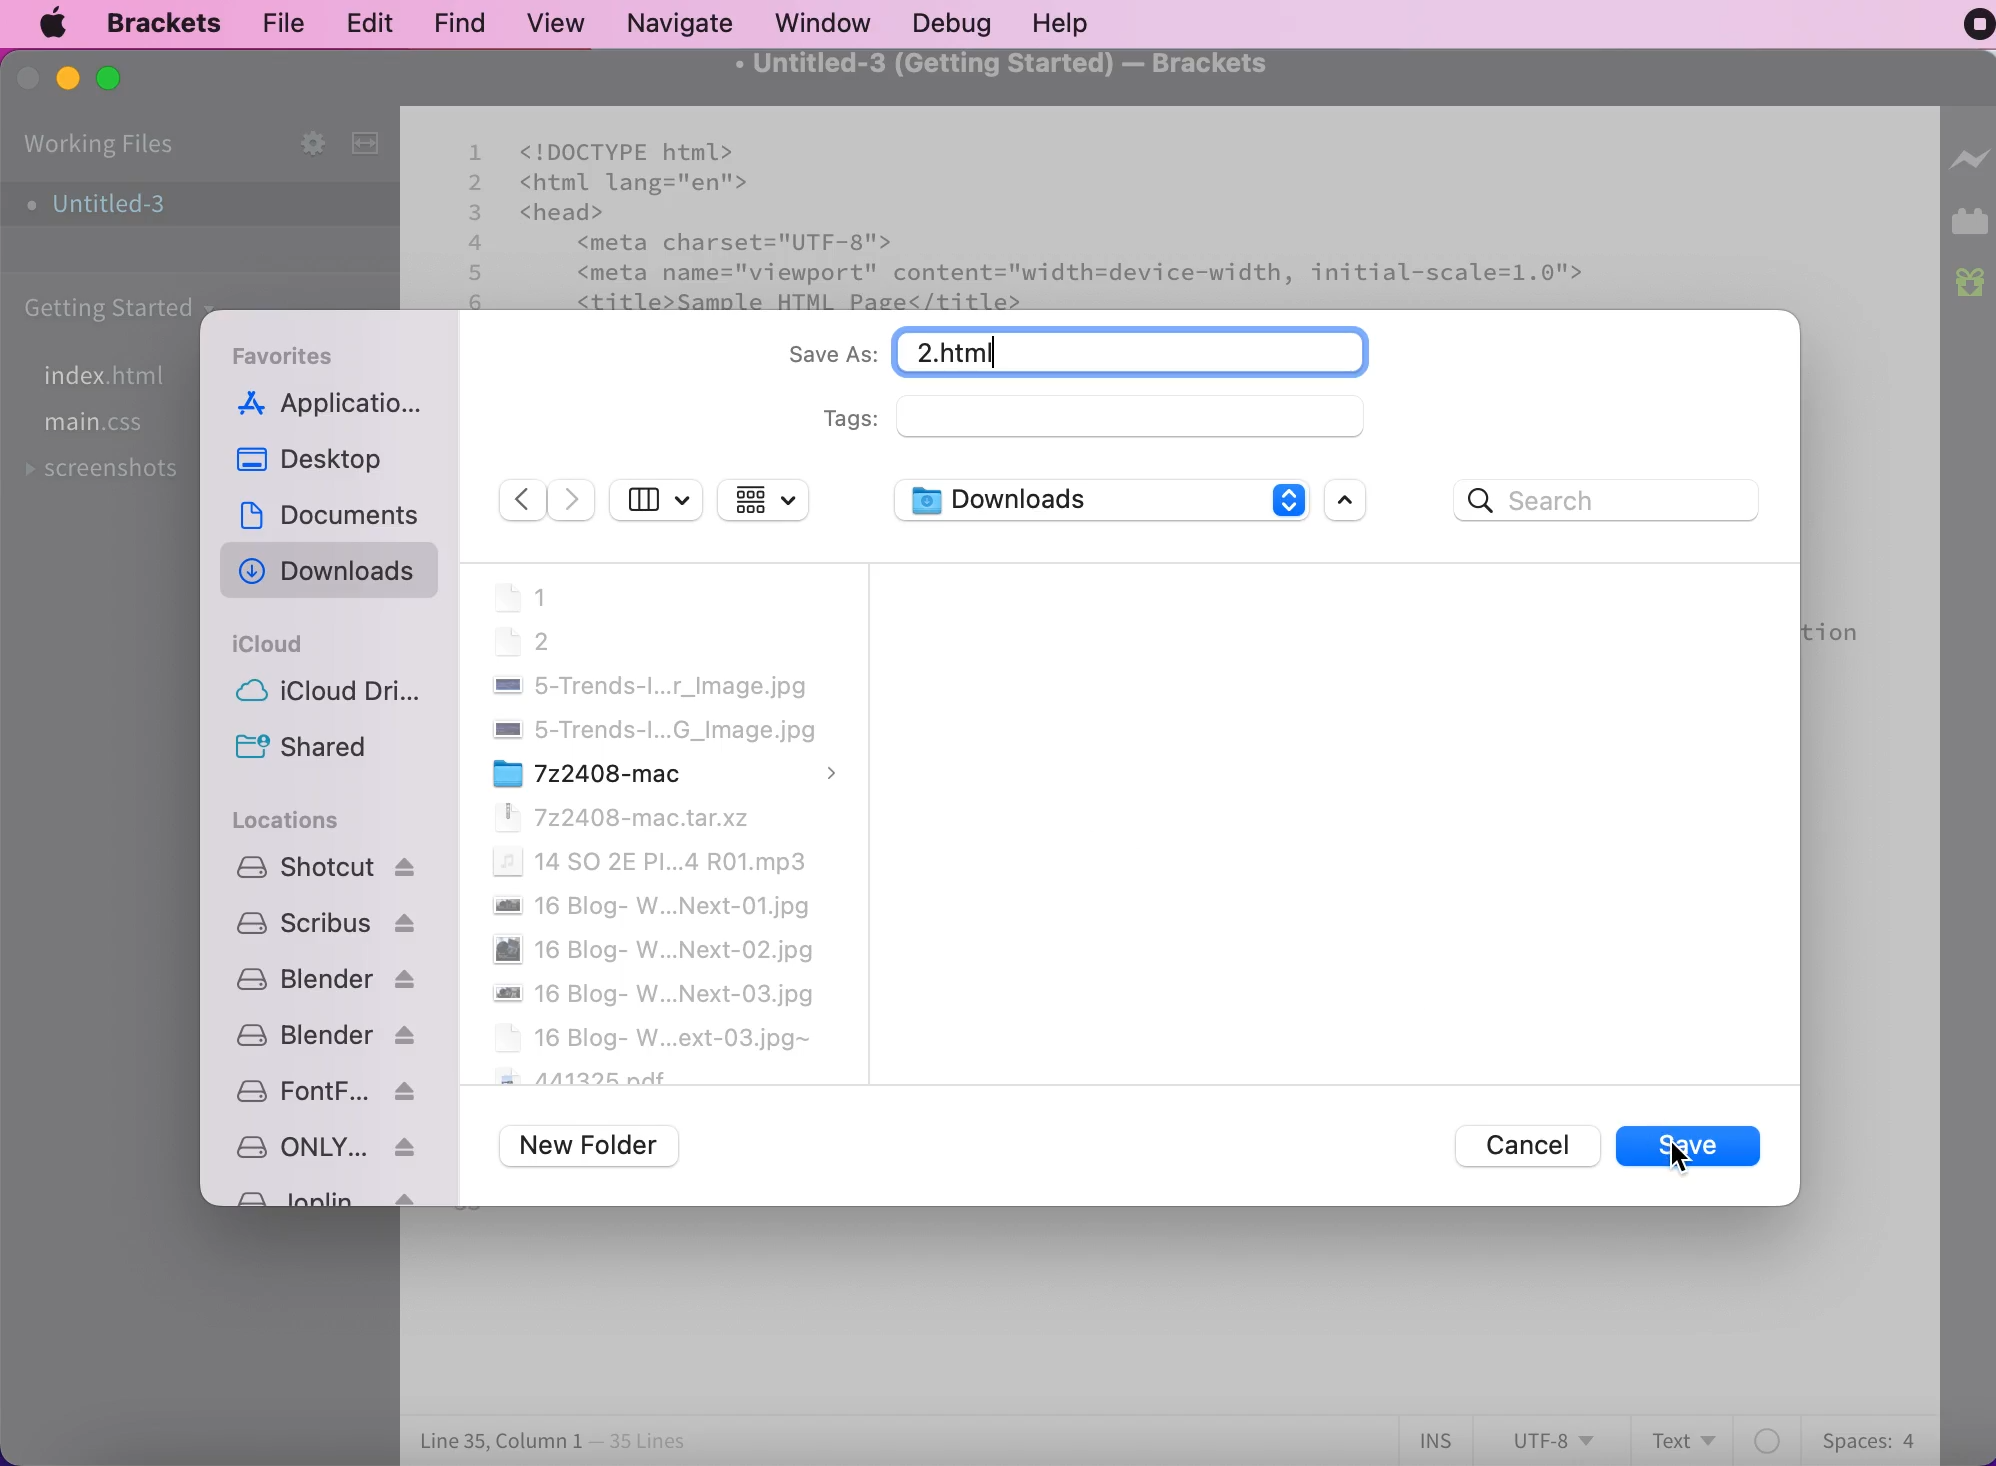  Describe the element at coordinates (288, 357) in the screenshot. I see `favorites` at that location.